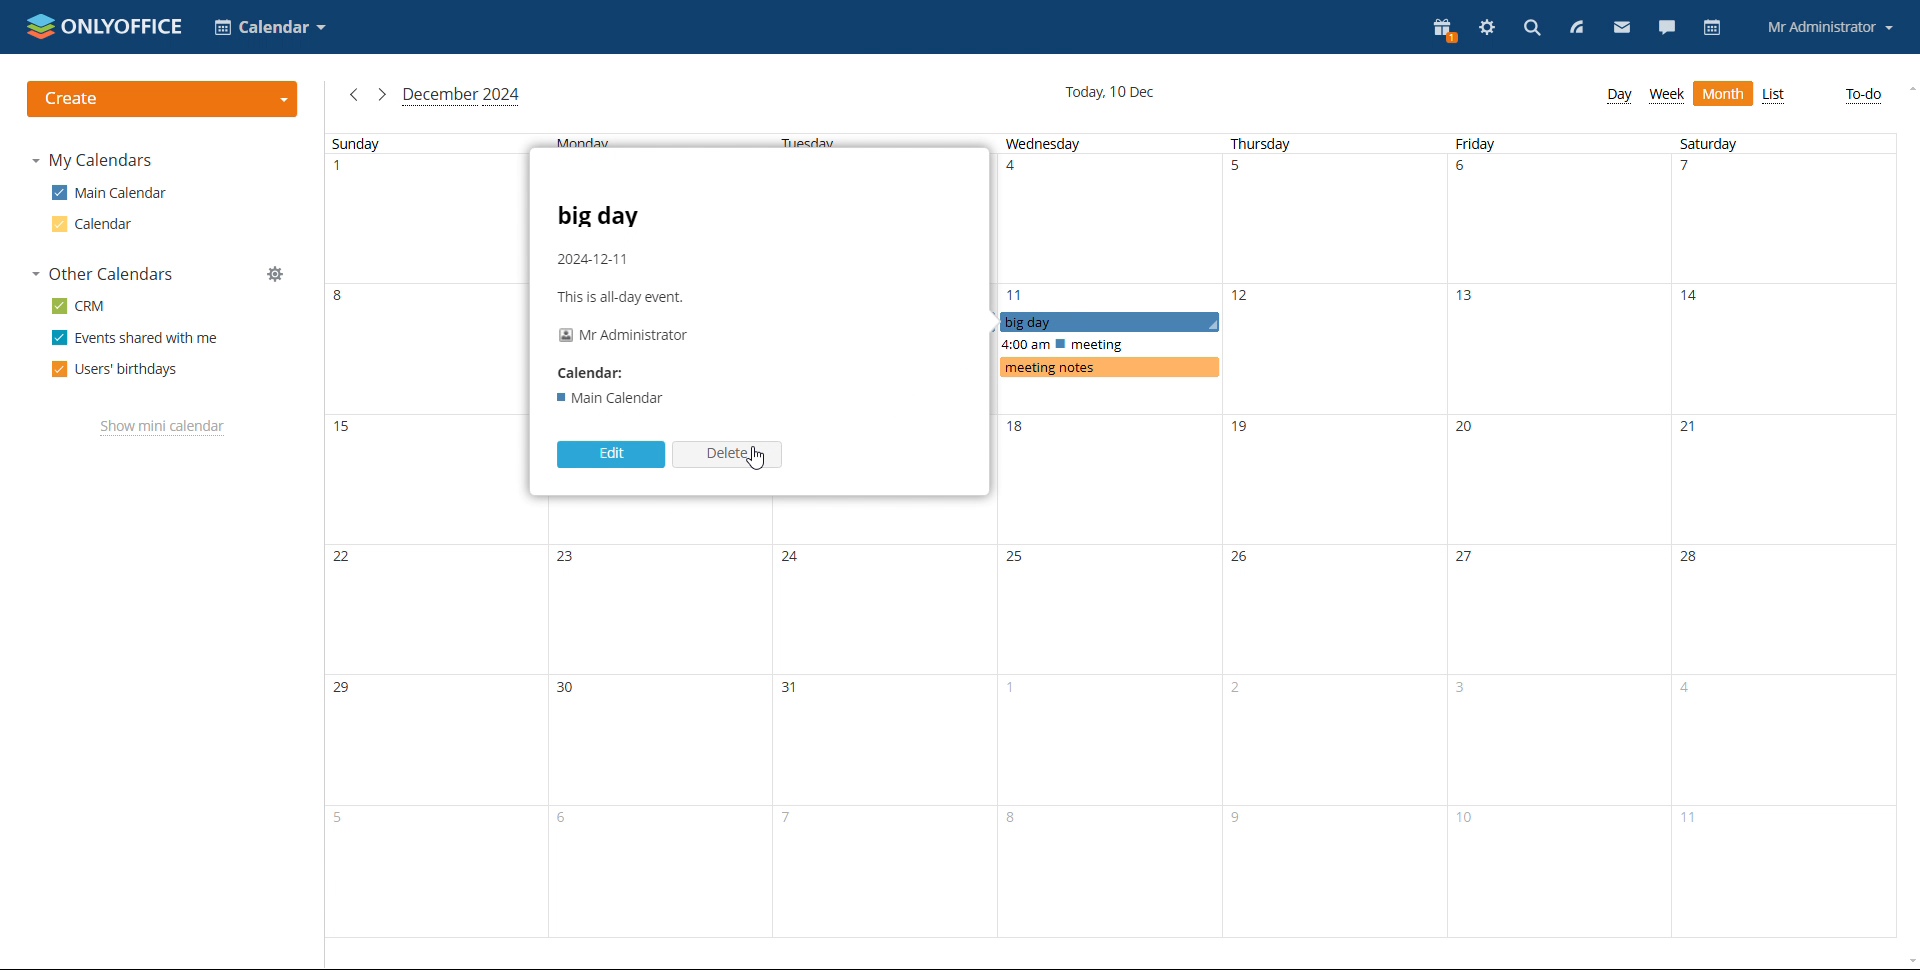 Image resolution: width=1920 pixels, height=970 pixels. Describe the element at coordinates (1622, 28) in the screenshot. I see `mail` at that location.